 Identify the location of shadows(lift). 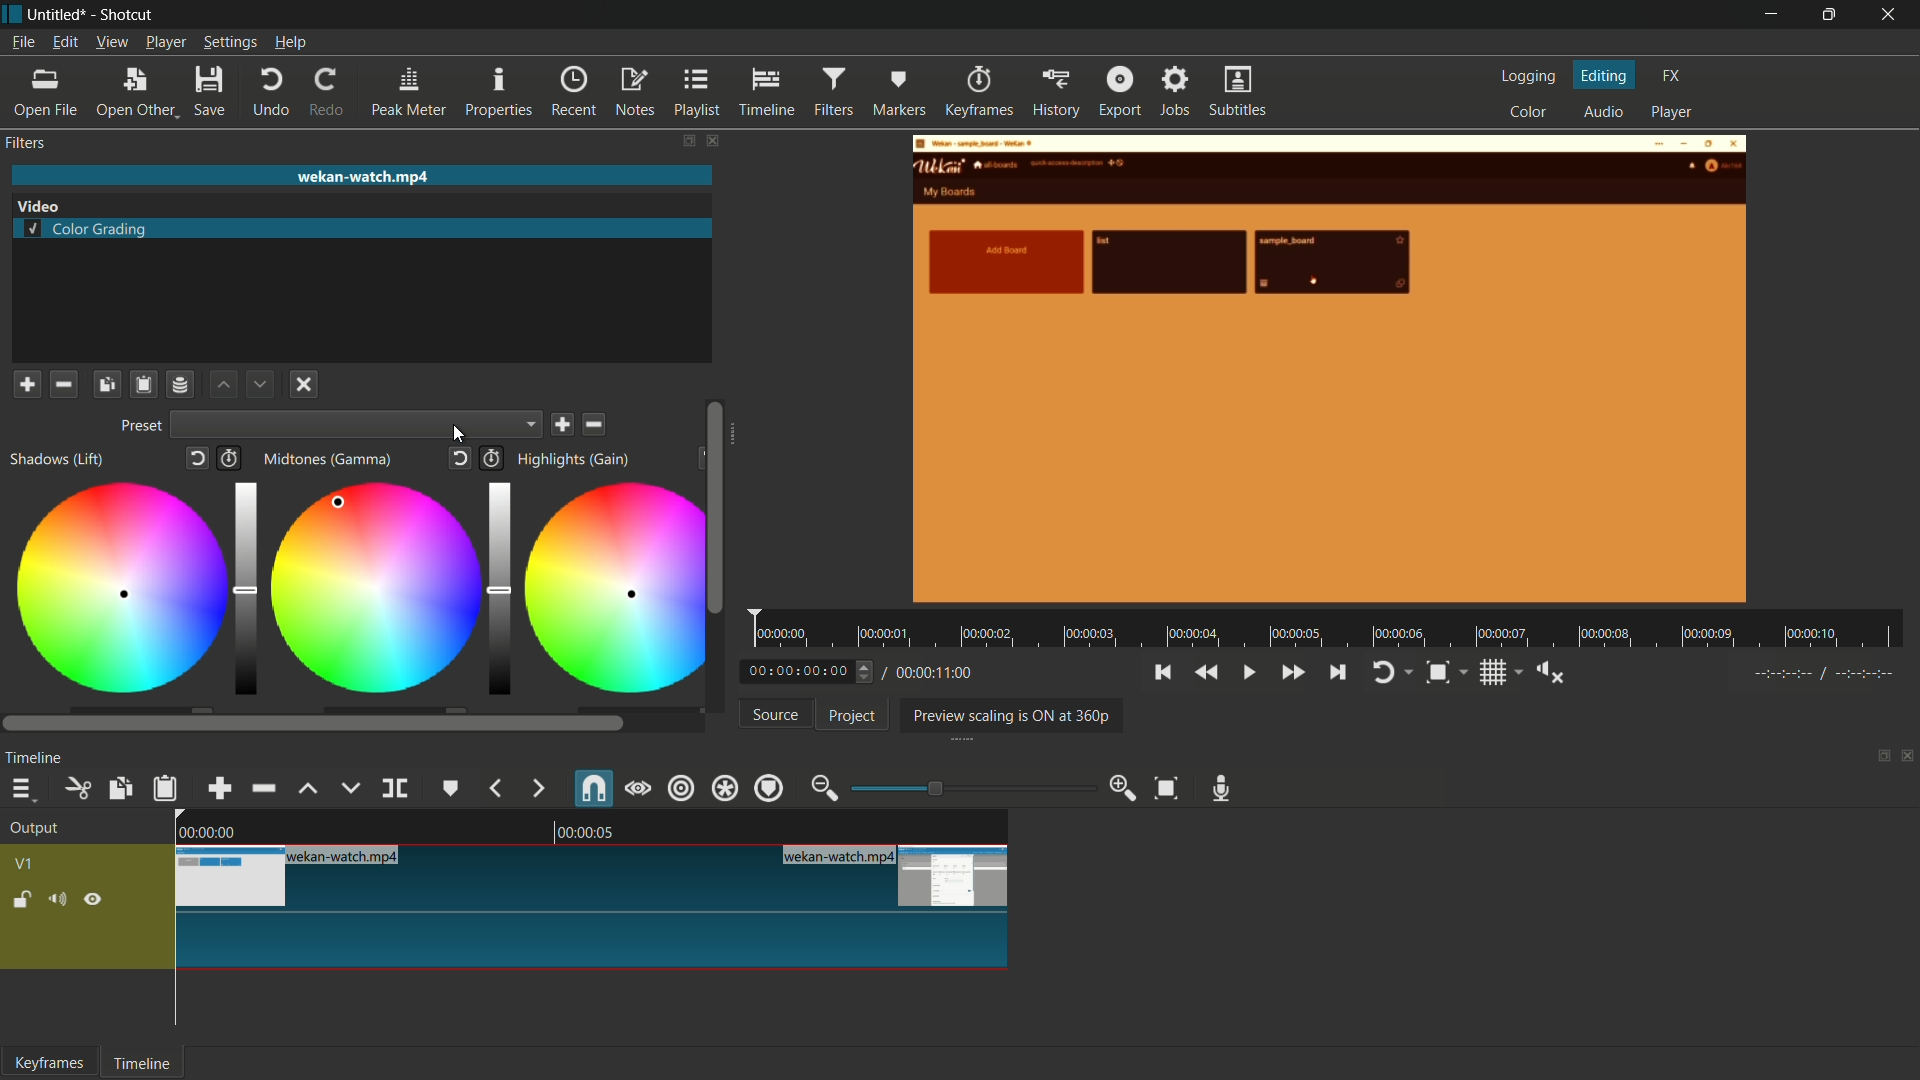
(59, 459).